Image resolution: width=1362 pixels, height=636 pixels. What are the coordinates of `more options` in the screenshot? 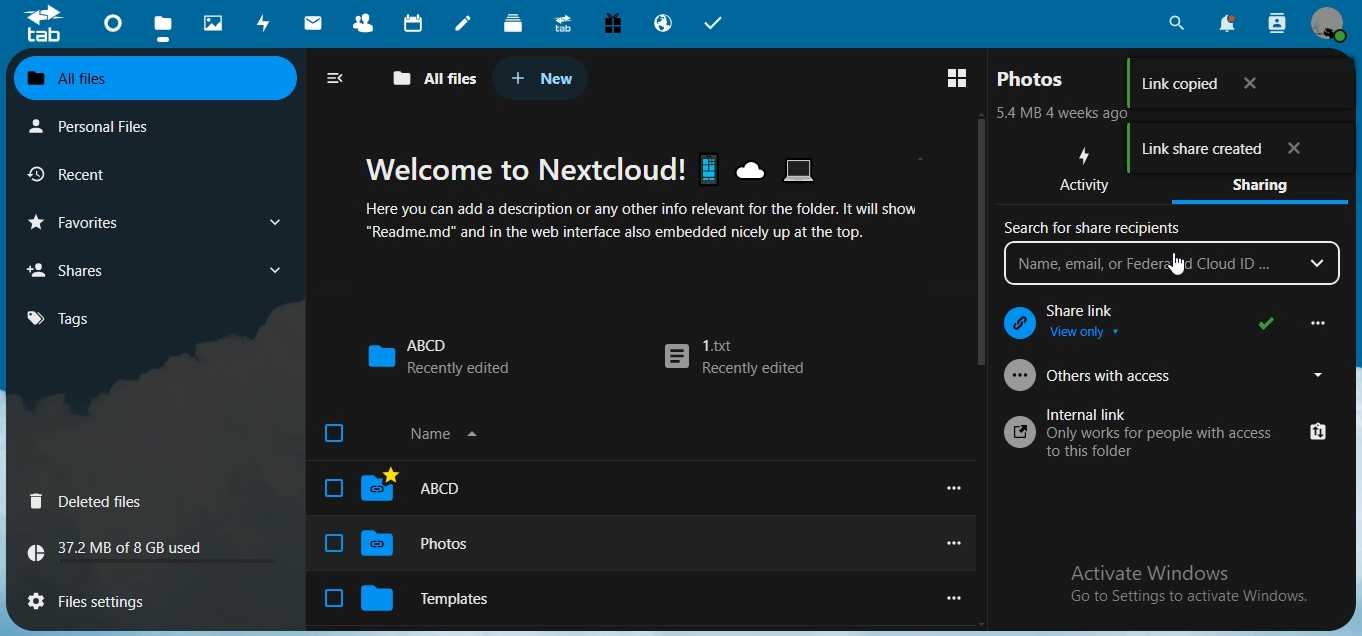 It's located at (1309, 322).